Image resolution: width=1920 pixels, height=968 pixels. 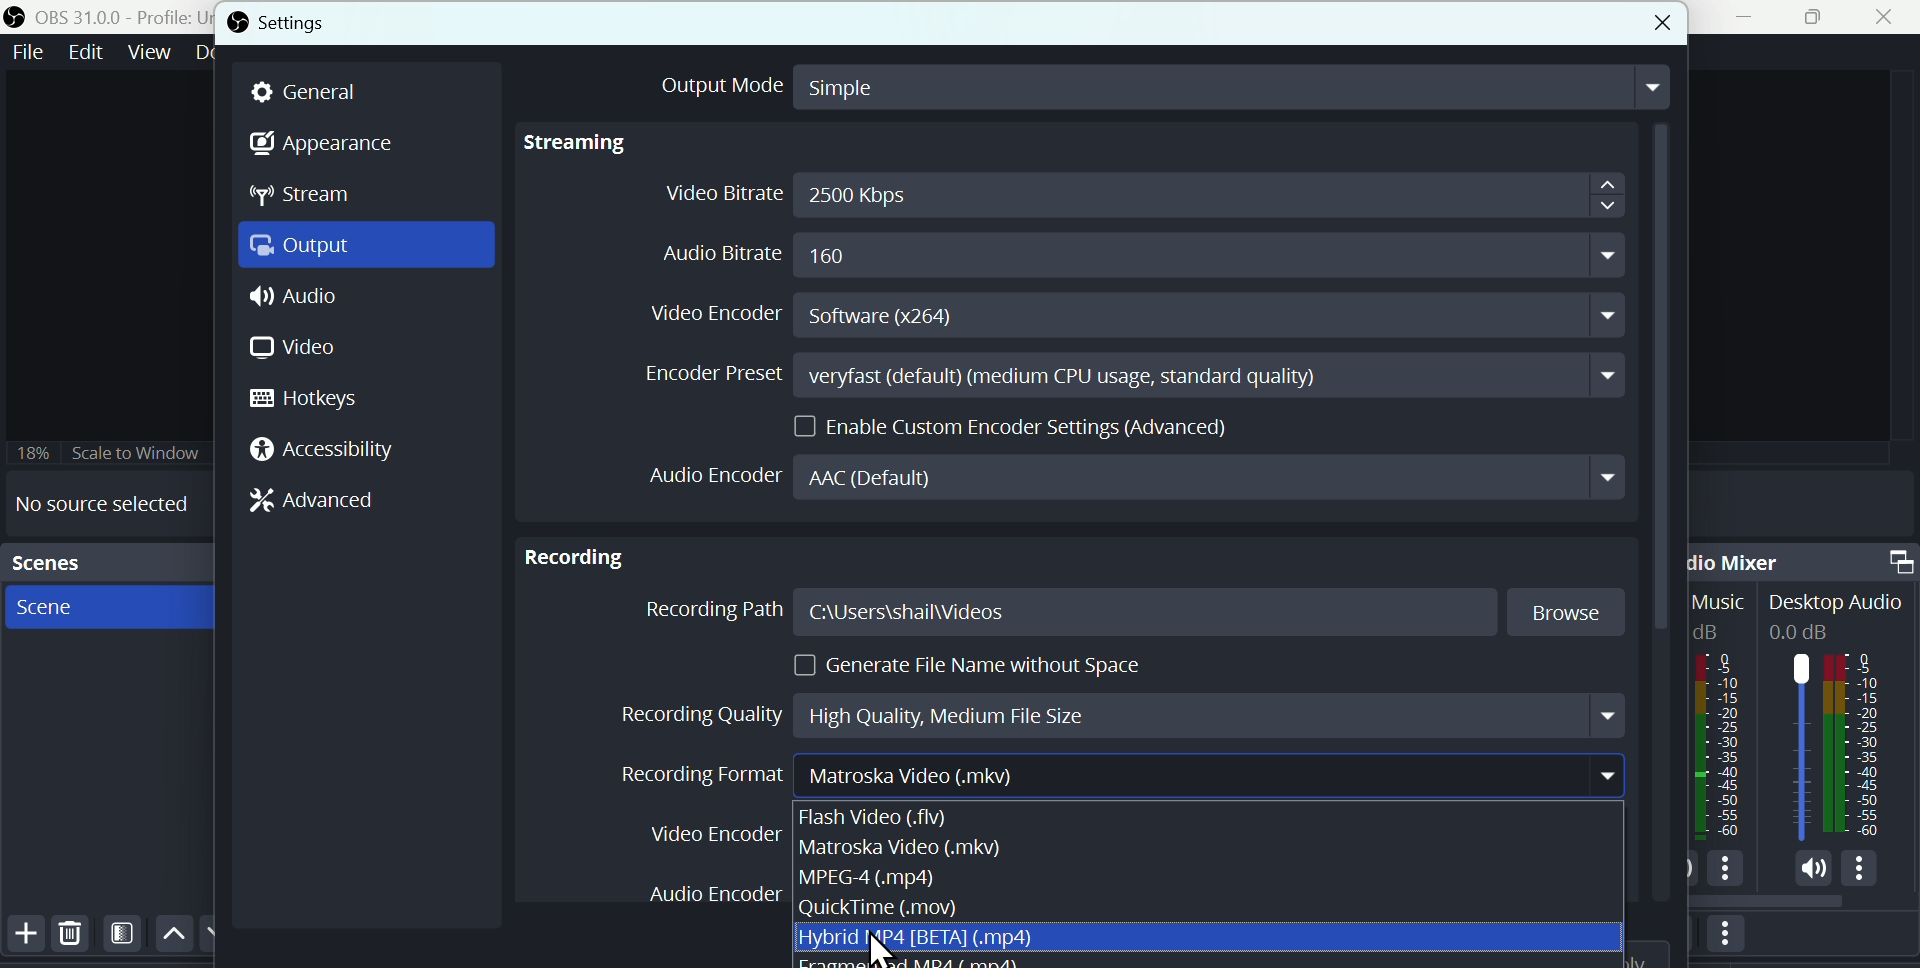 I want to click on Recording format, so click(x=1121, y=776).